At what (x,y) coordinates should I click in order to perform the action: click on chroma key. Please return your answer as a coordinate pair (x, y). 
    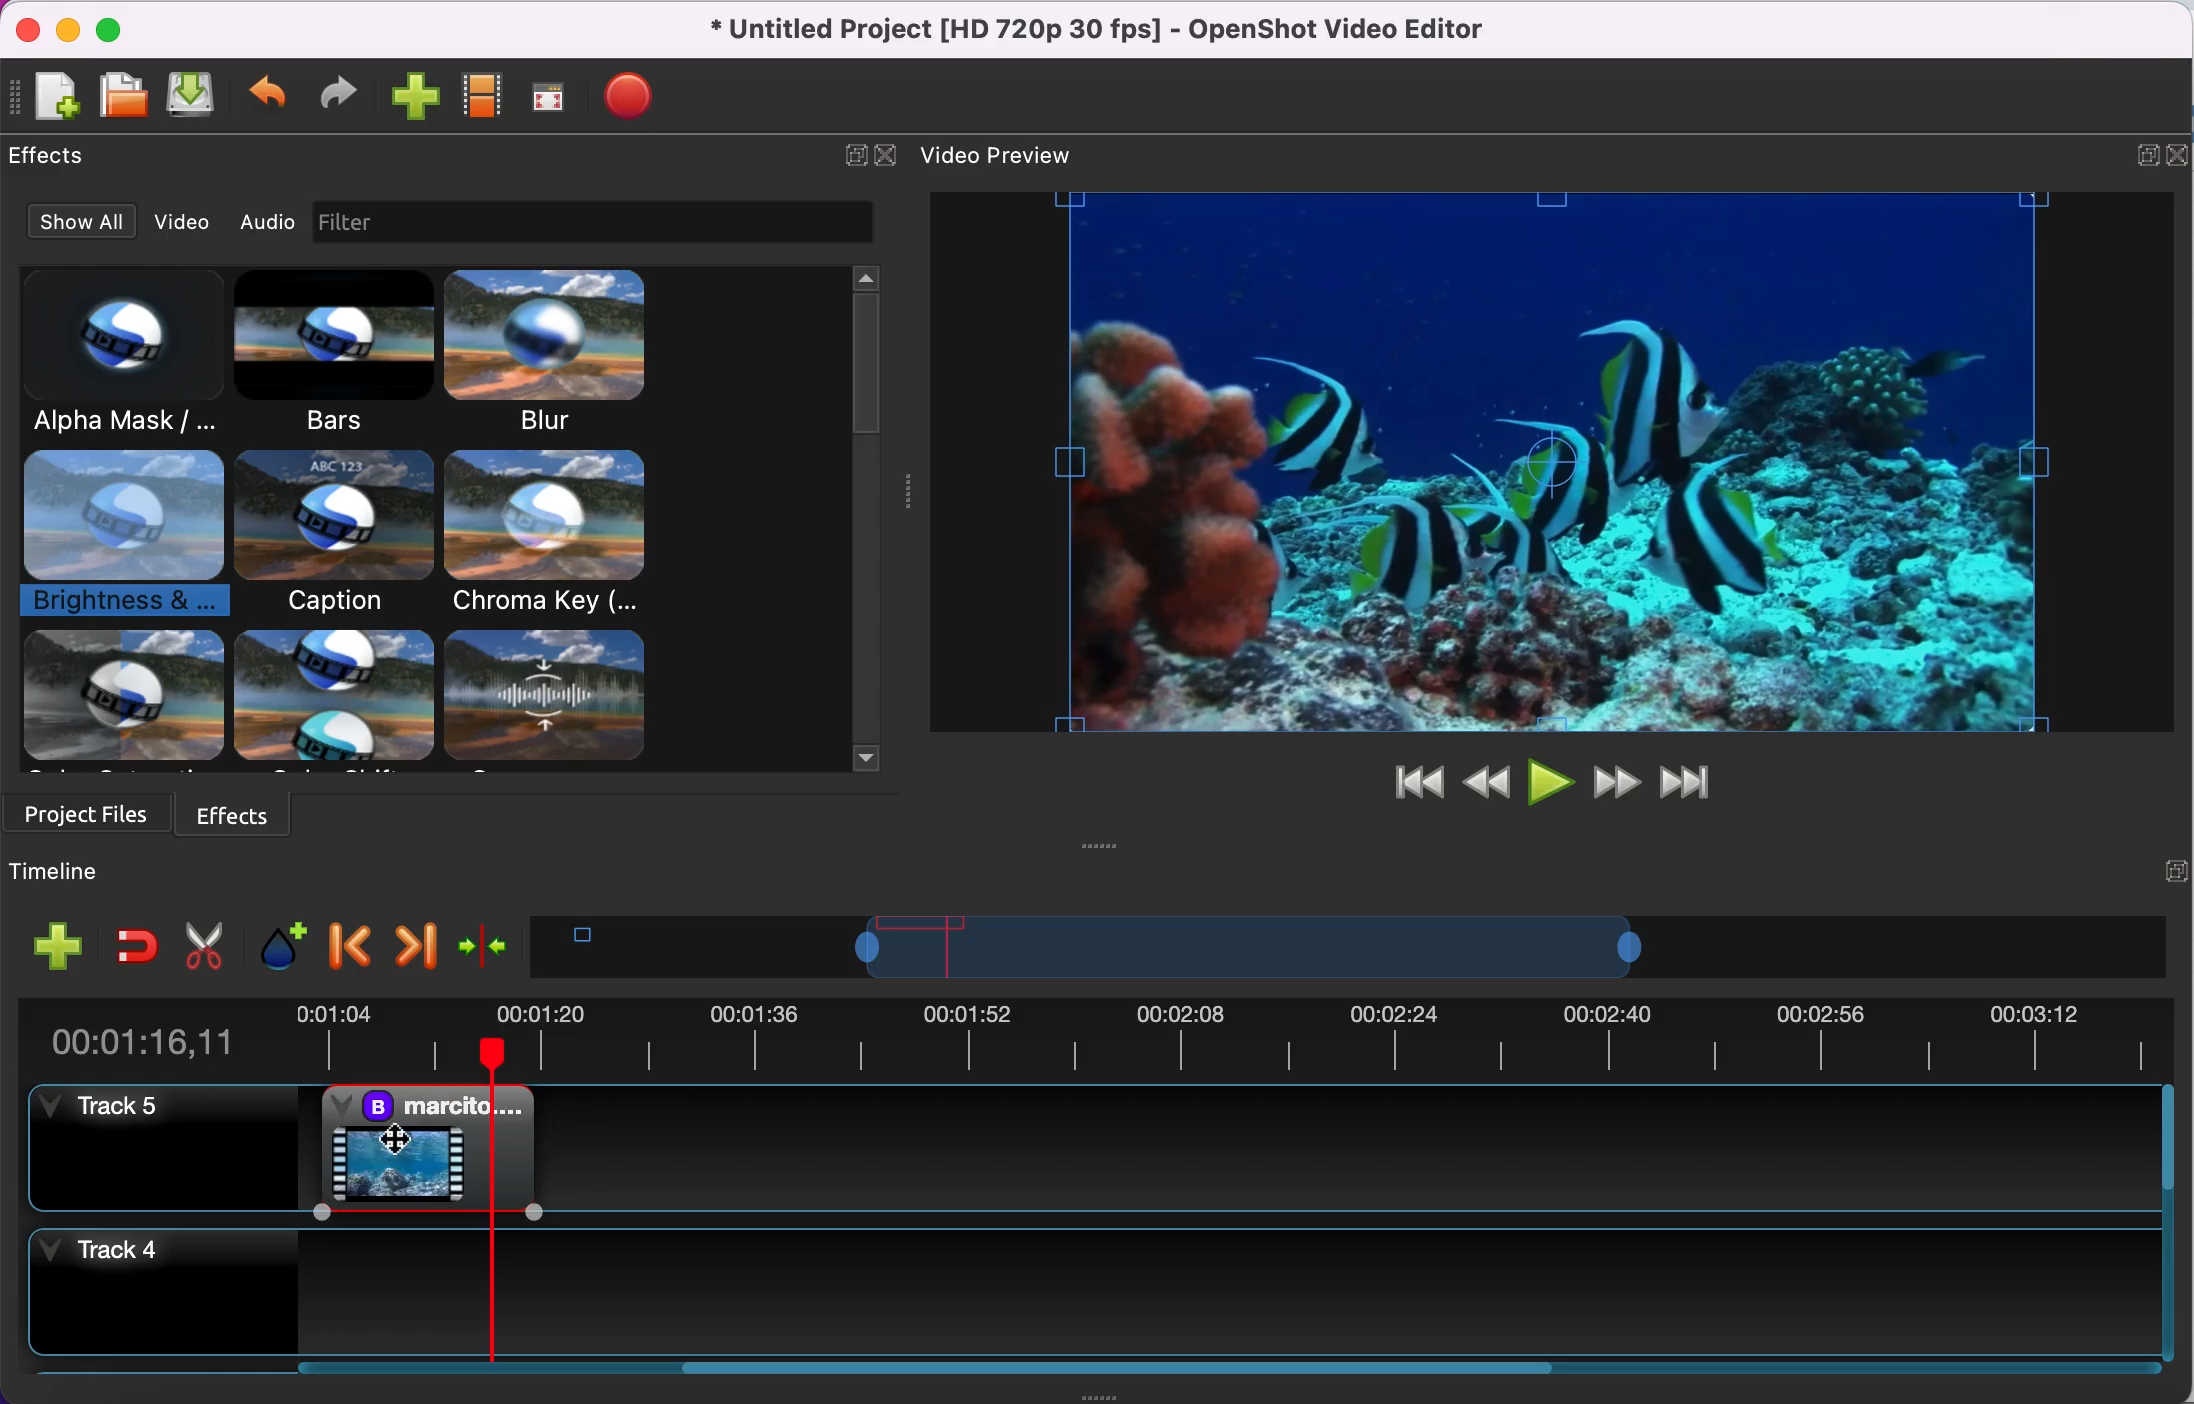
    Looking at the image, I should click on (551, 536).